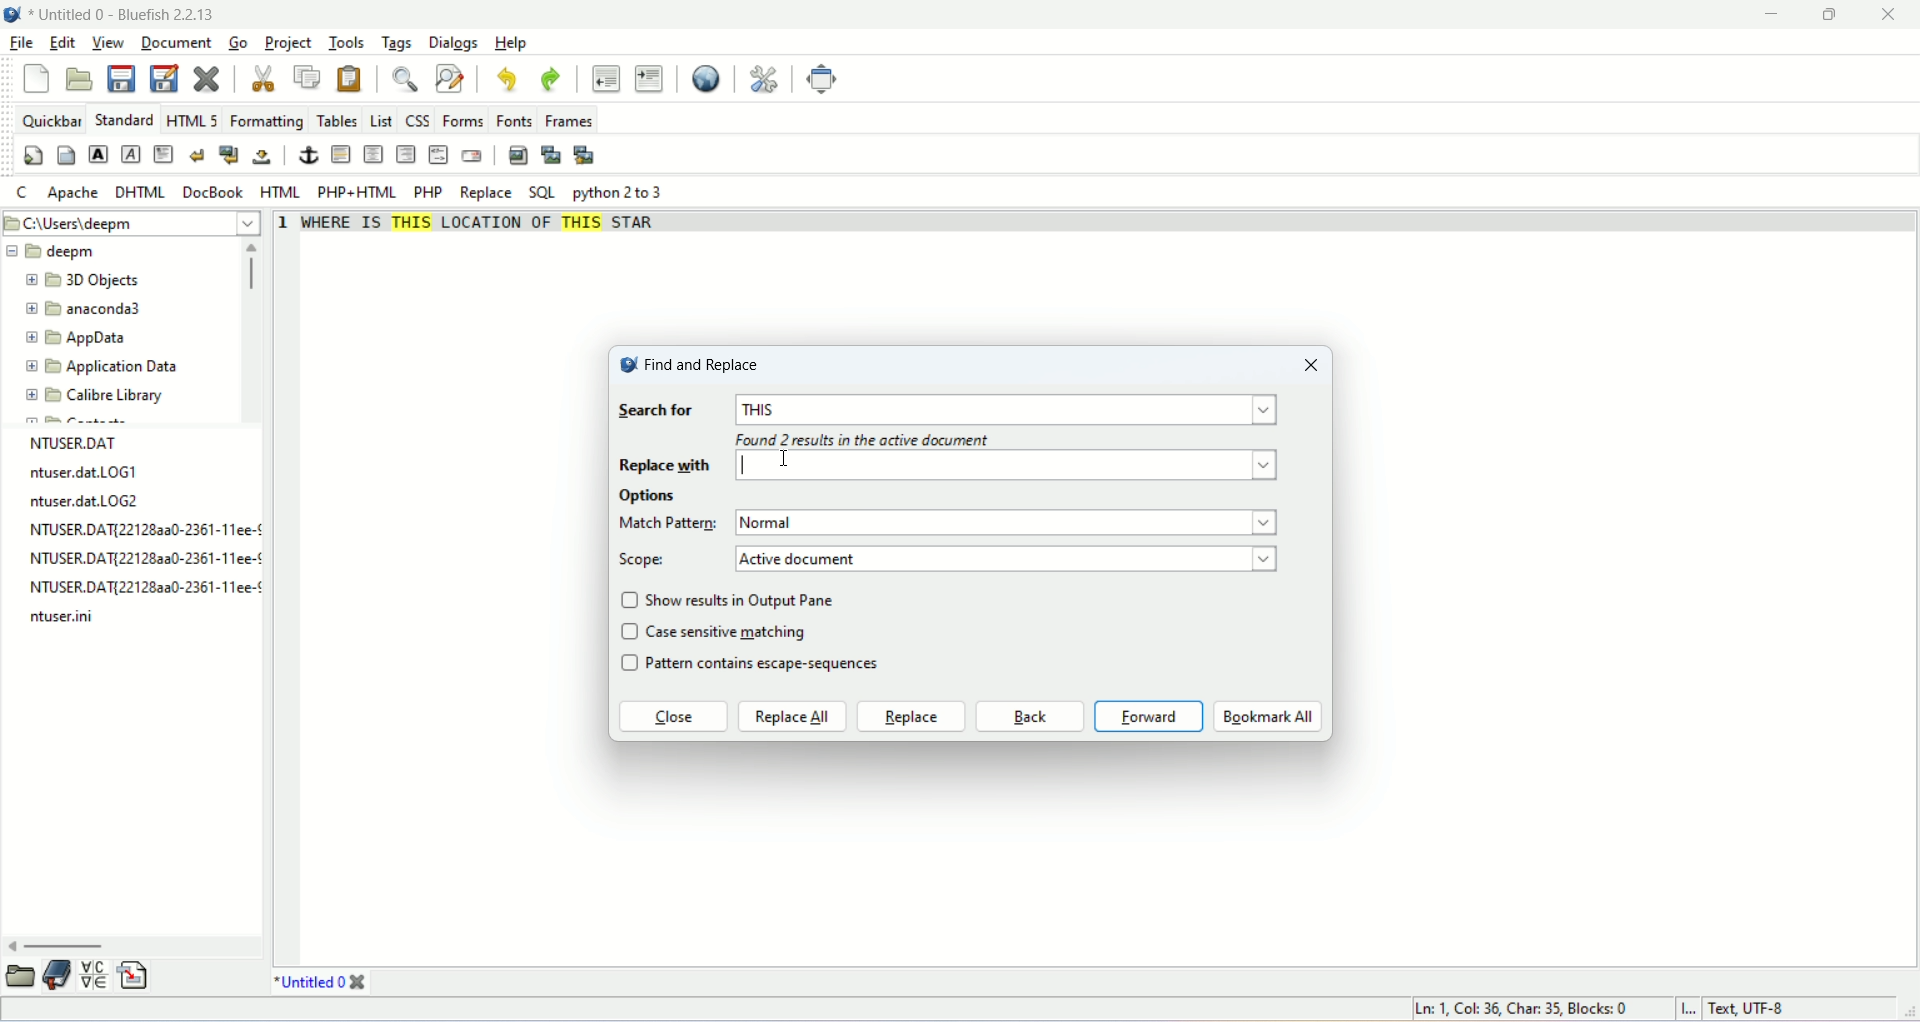 This screenshot has height=1022, width=1920. What do you see at coordinates (145, 558) in the screenshot?
I see `file name` at bounding box center [145, 558].